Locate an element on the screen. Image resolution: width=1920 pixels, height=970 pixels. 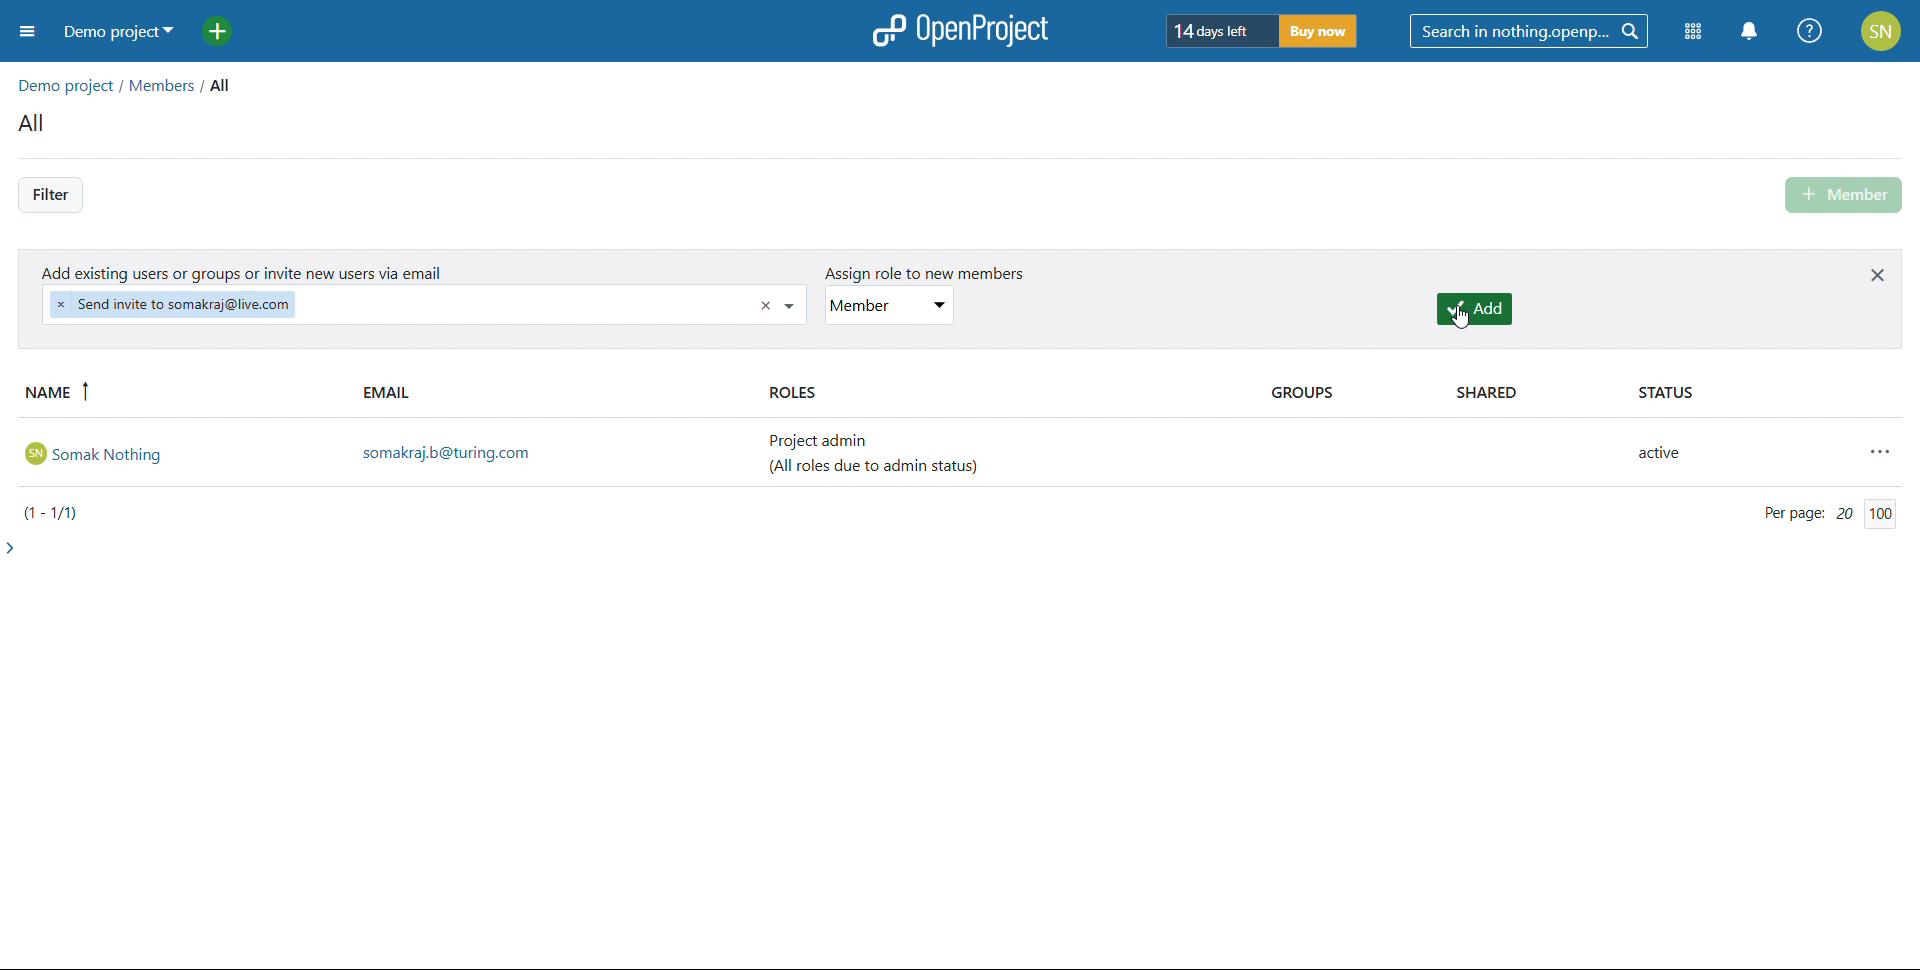
add member is located at coordinates (1846, 195).